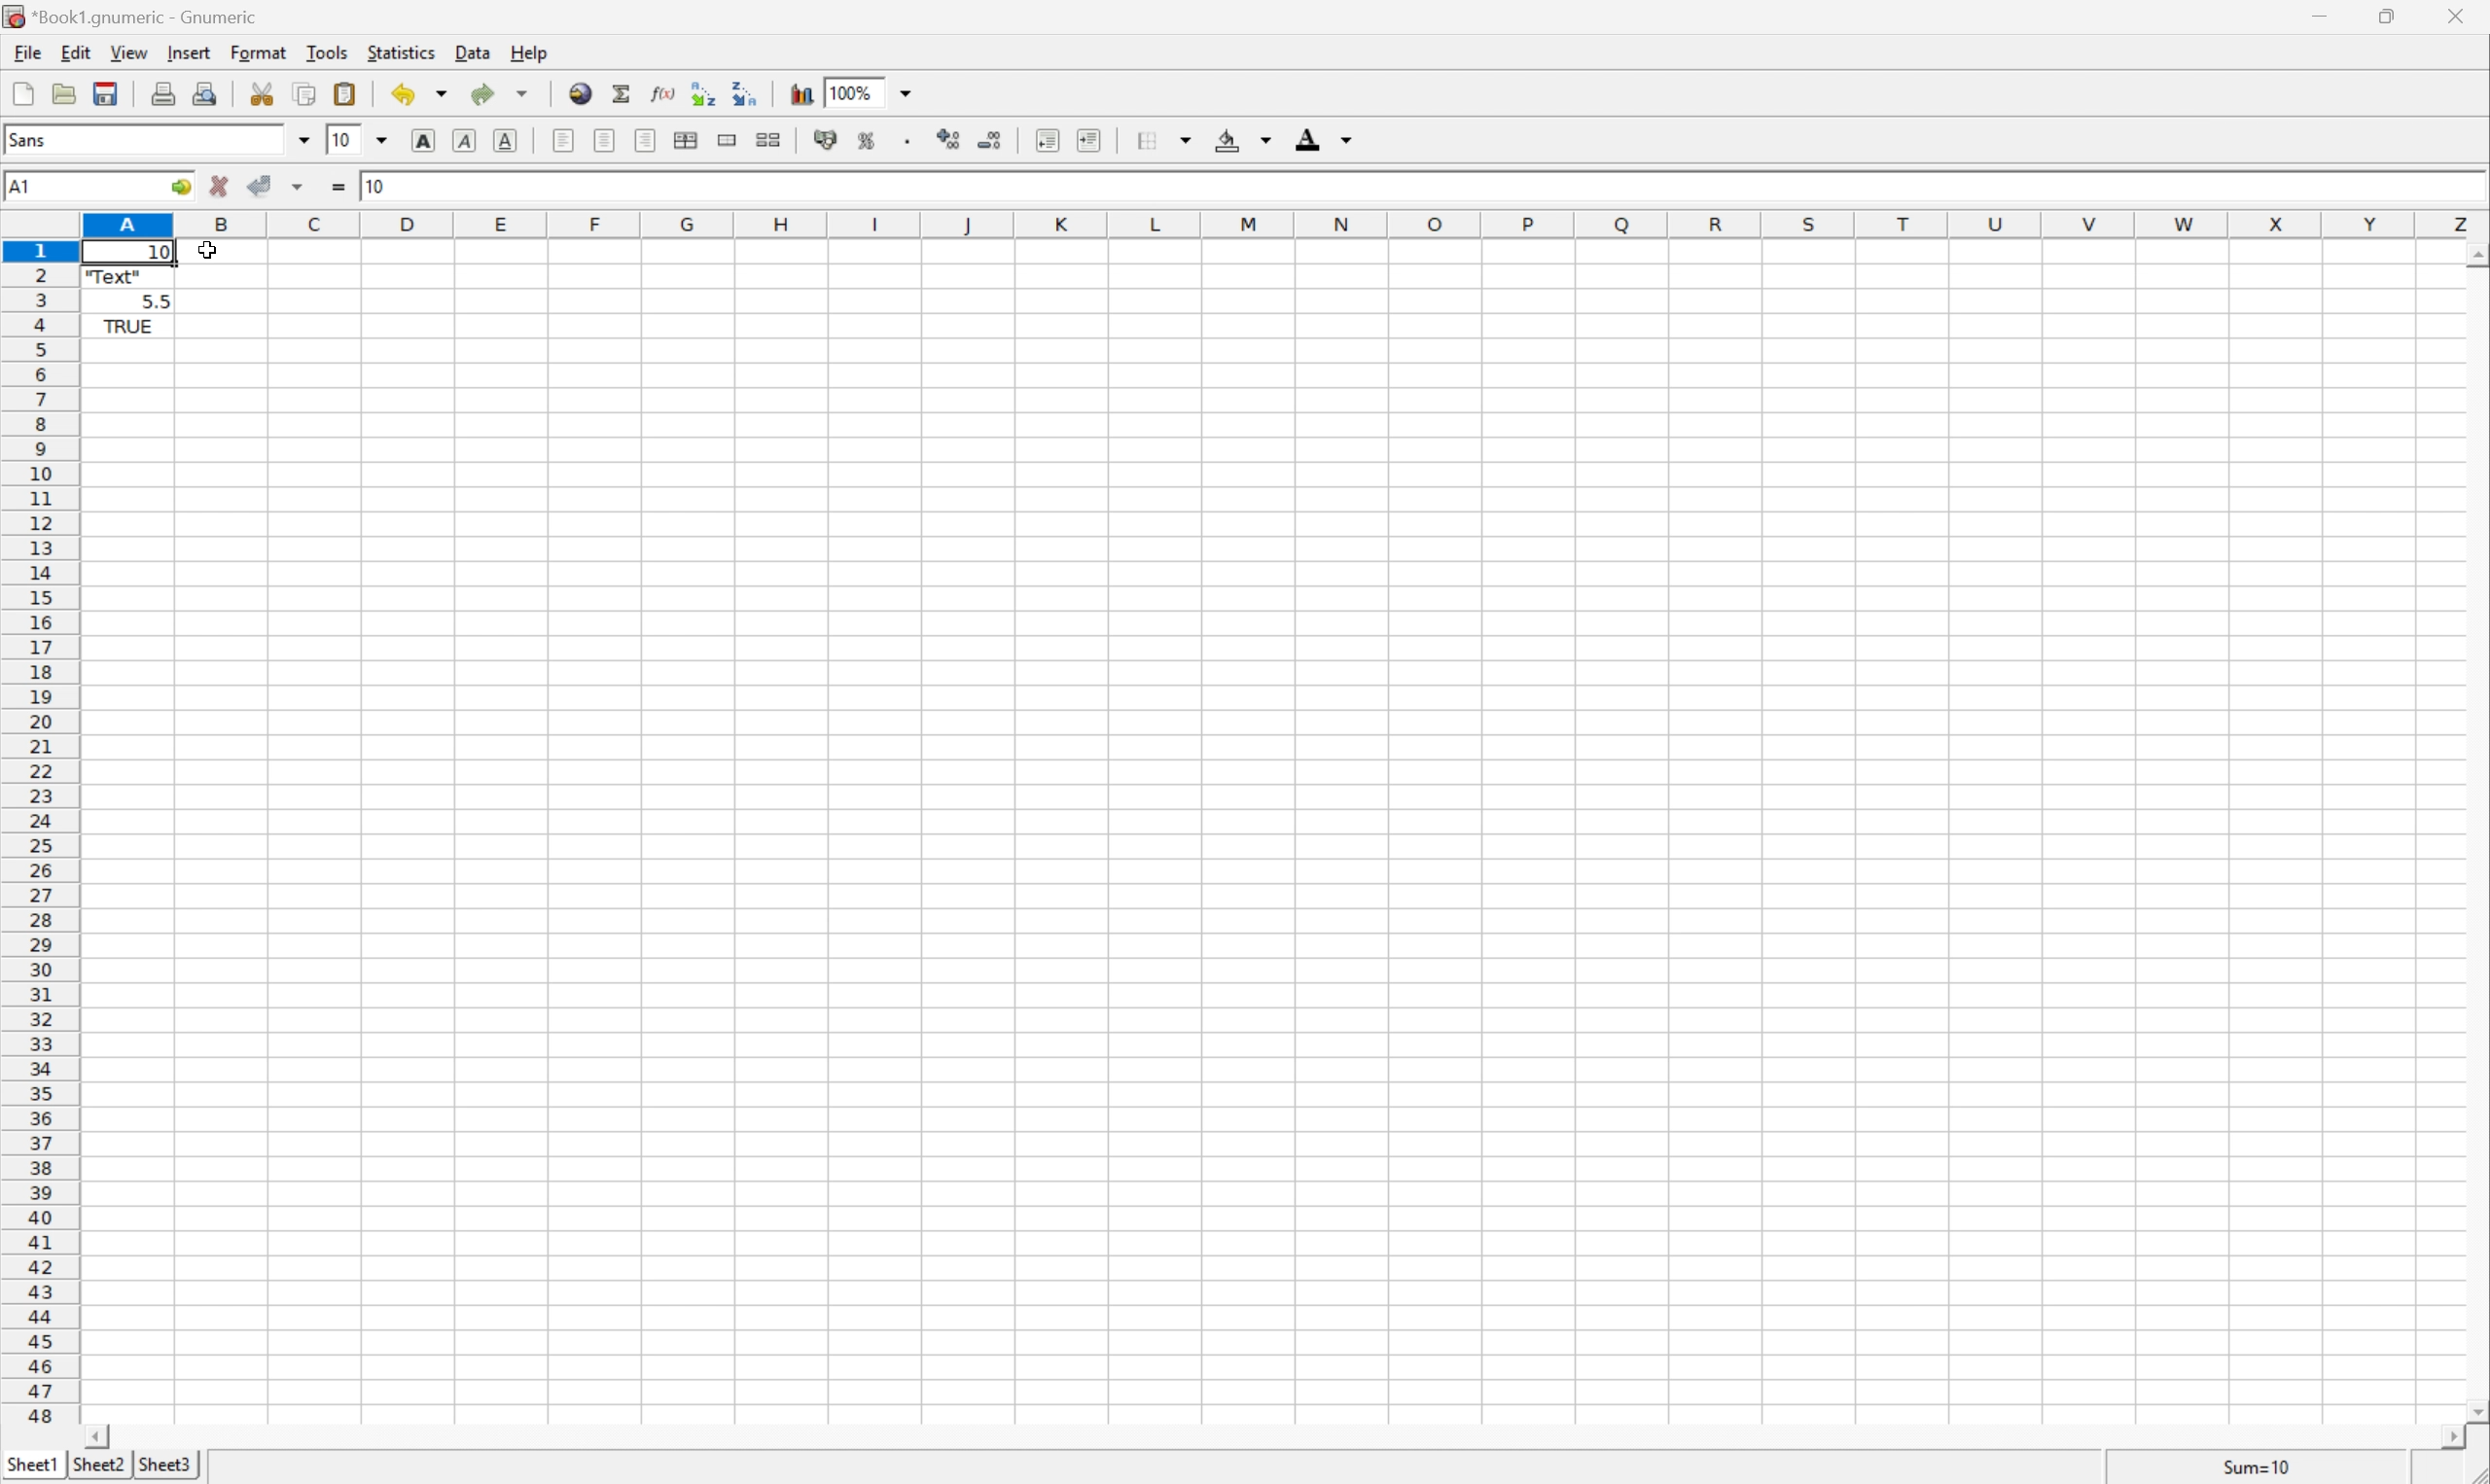  I want to click on Scroll Left, so click(95, 1435).